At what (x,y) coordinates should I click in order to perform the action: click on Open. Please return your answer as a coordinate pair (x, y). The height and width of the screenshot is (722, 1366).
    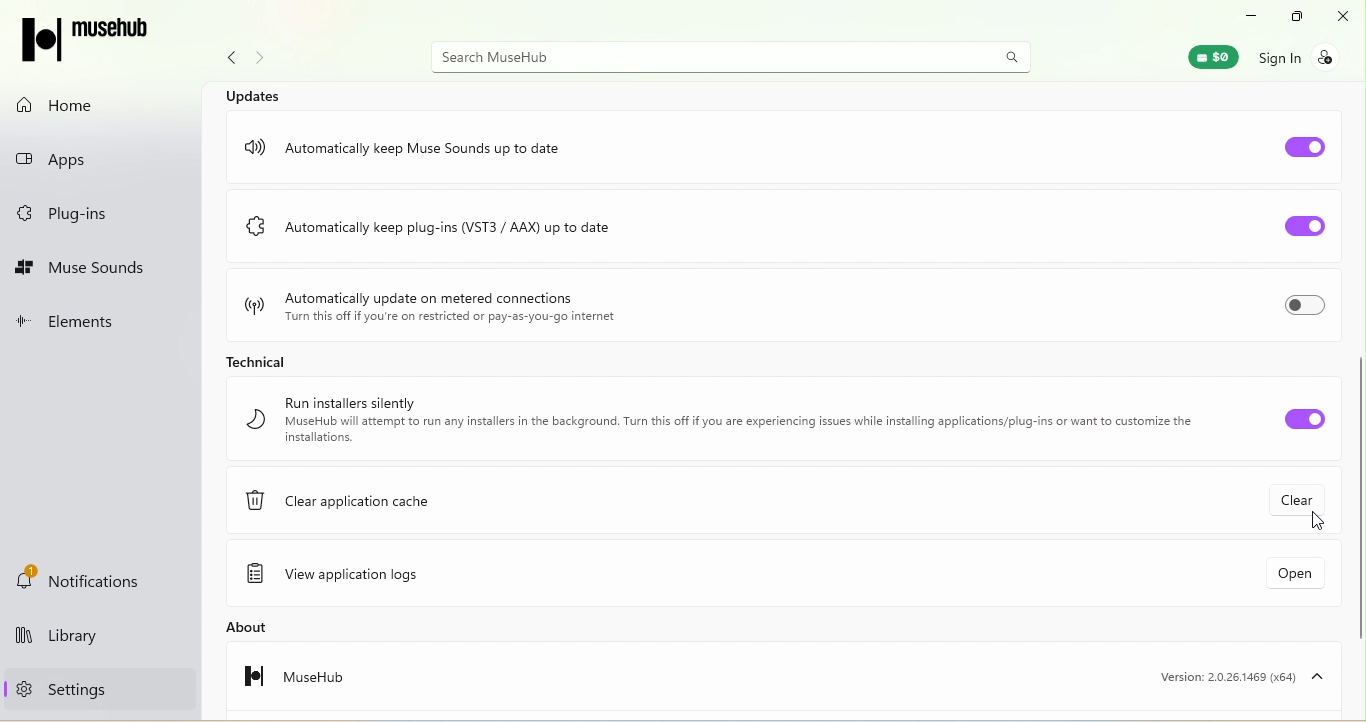
    Looking at the image, I should click on (1276, 578).